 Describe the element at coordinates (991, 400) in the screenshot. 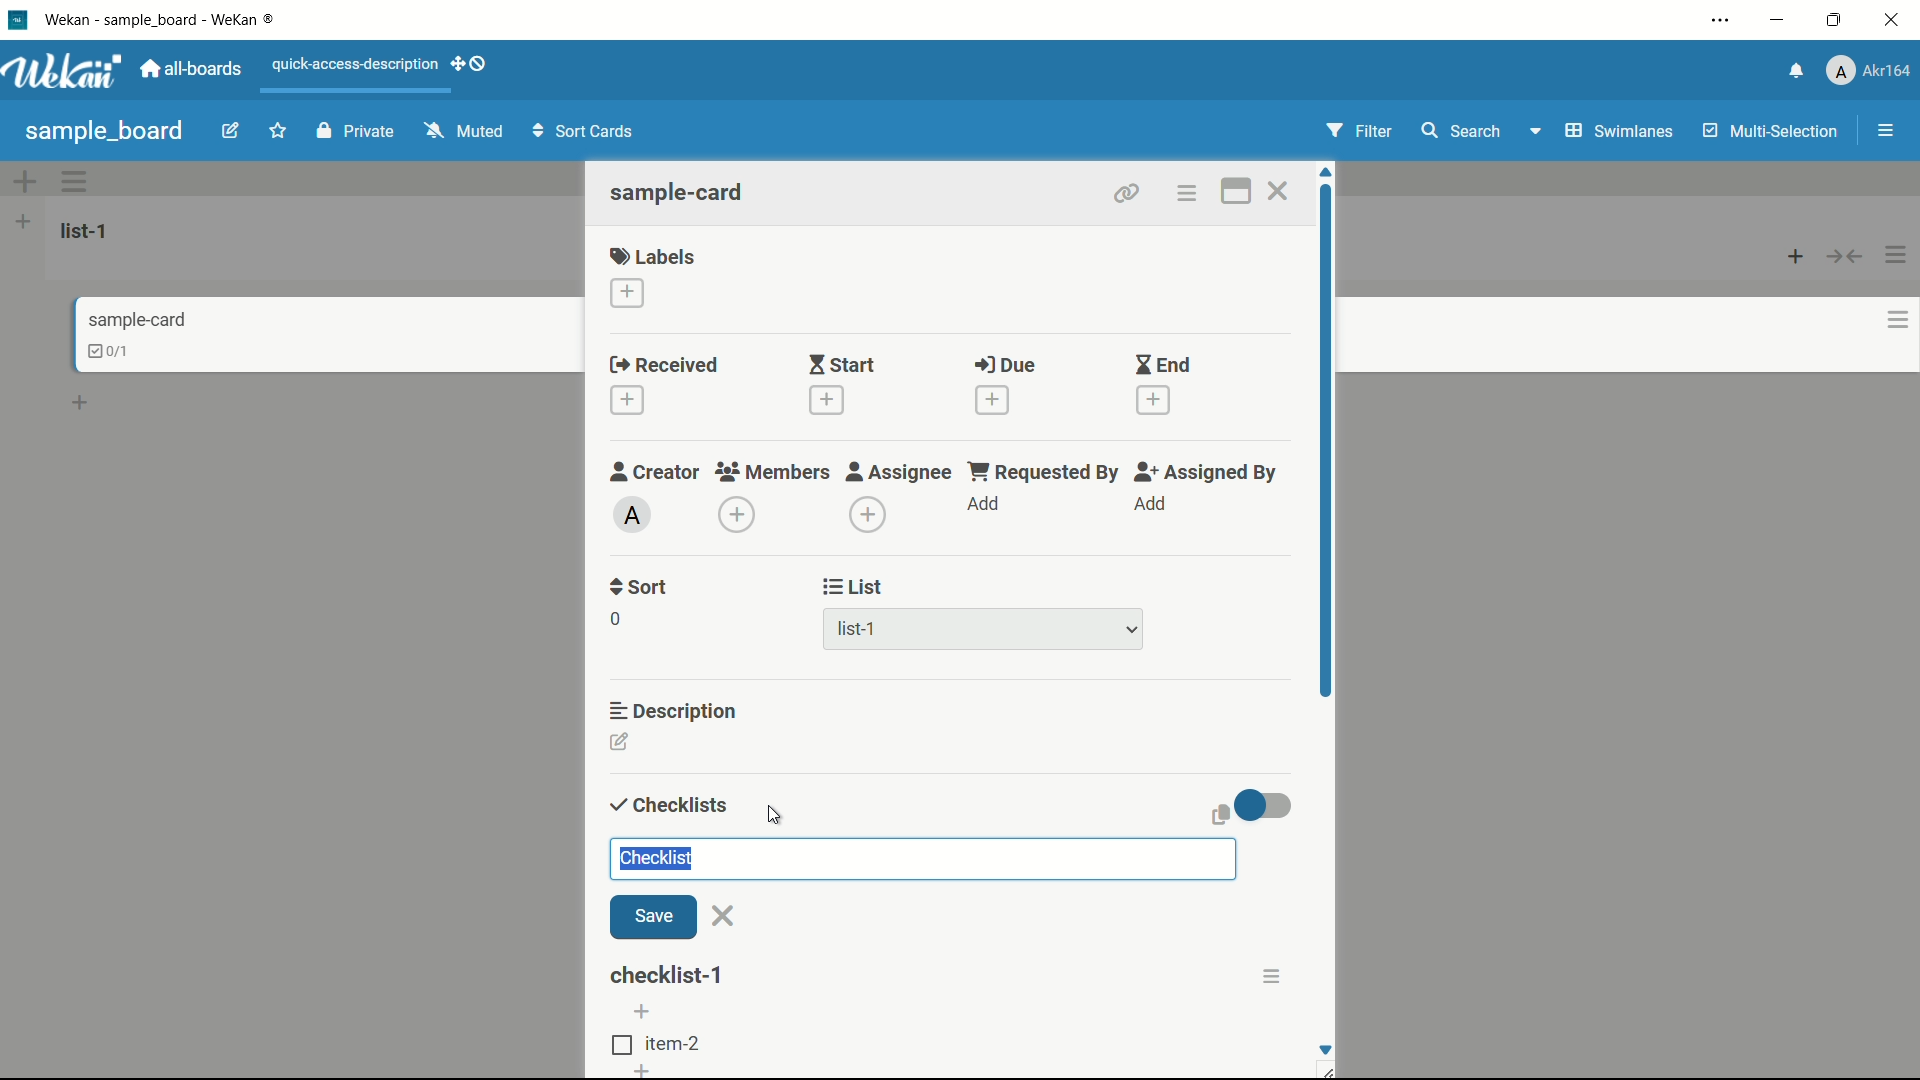

I see `add date` at that location.